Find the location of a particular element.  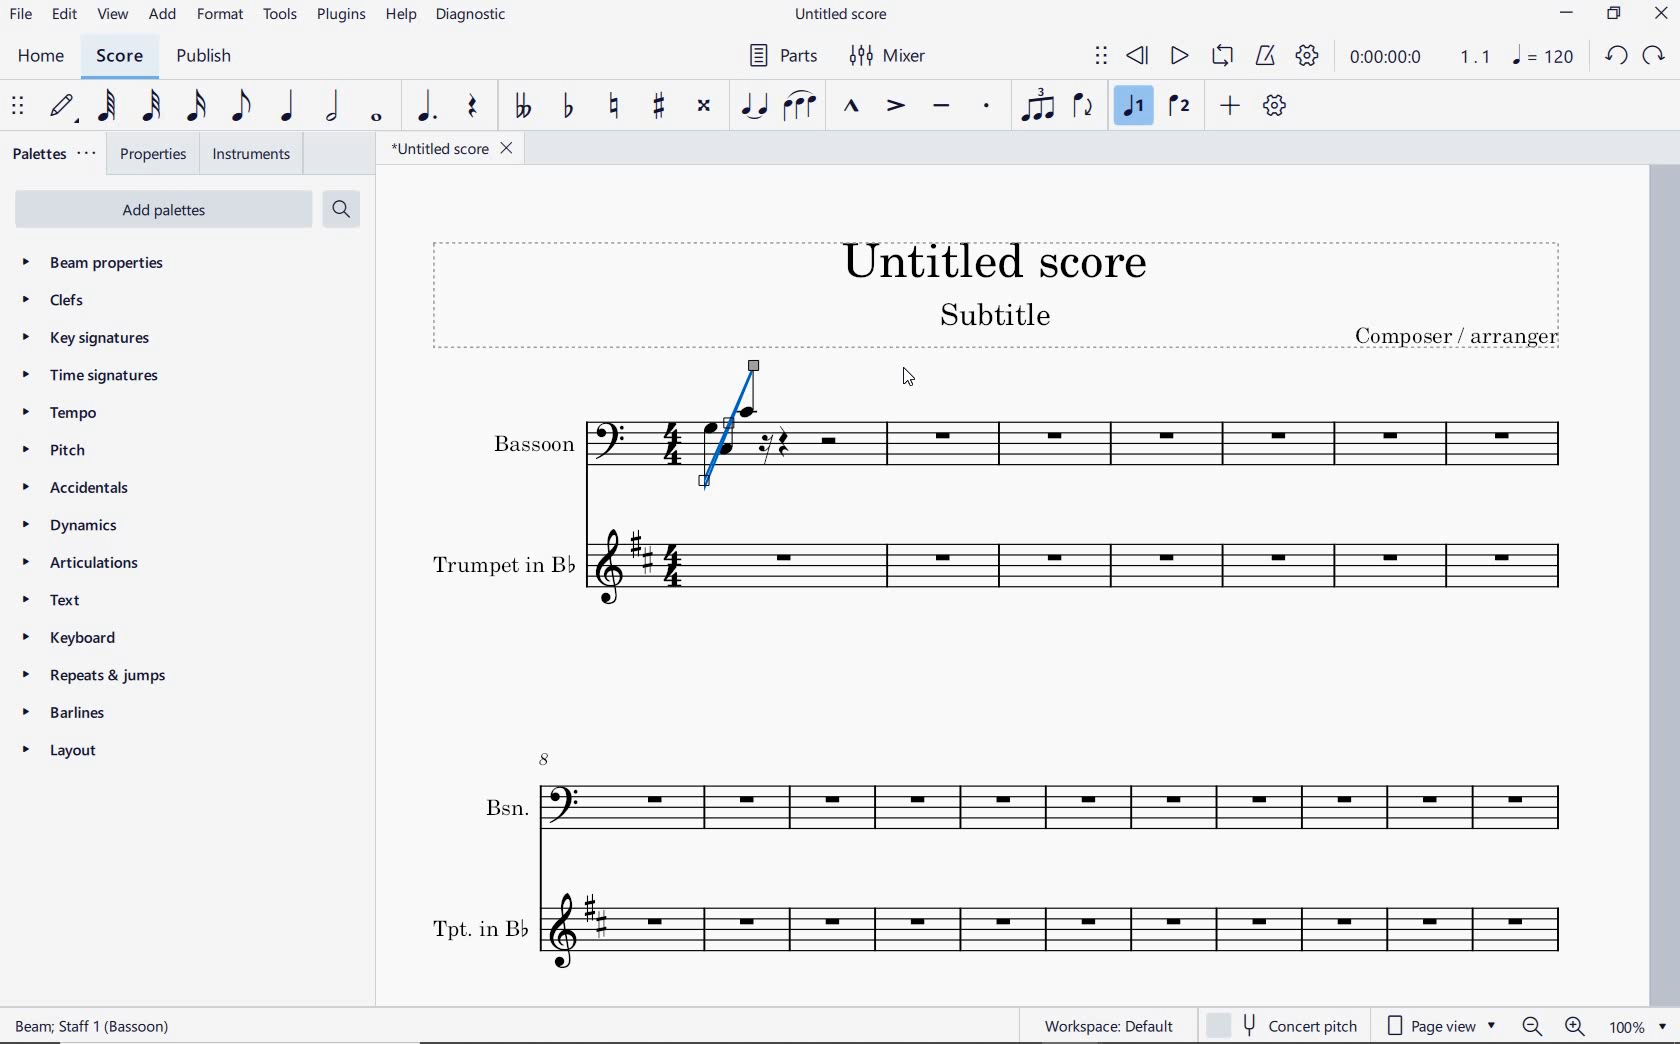

marcato is located at coordinates (854, 107).